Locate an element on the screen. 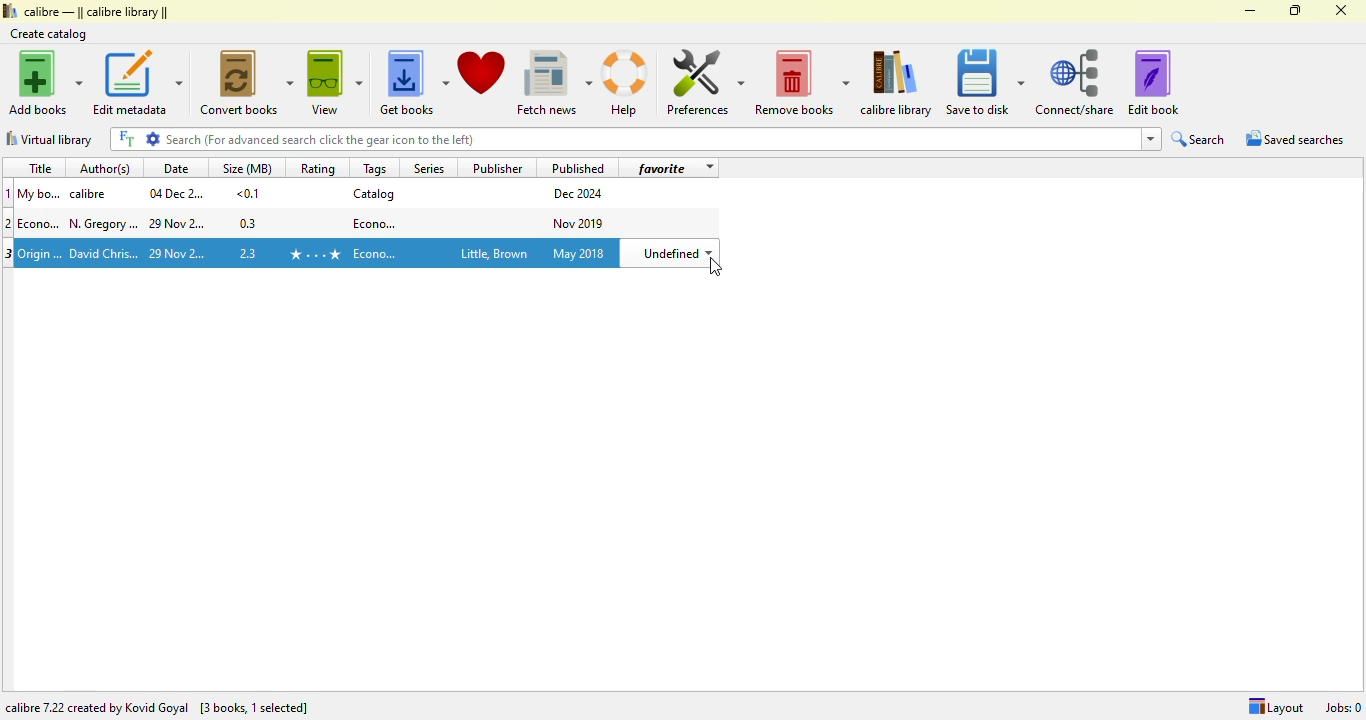  jobs: 0 is located at coordinates (1343, 707).